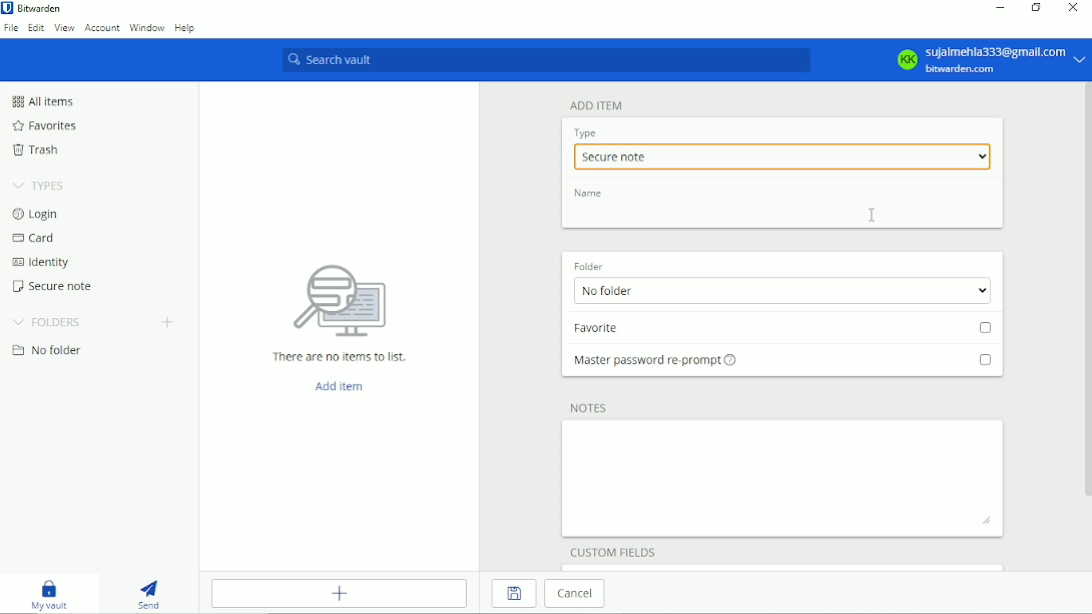  What do you see at coordinates (341, 594) in the screenshot?
I see `Add item` at bounding box center [341, 594].